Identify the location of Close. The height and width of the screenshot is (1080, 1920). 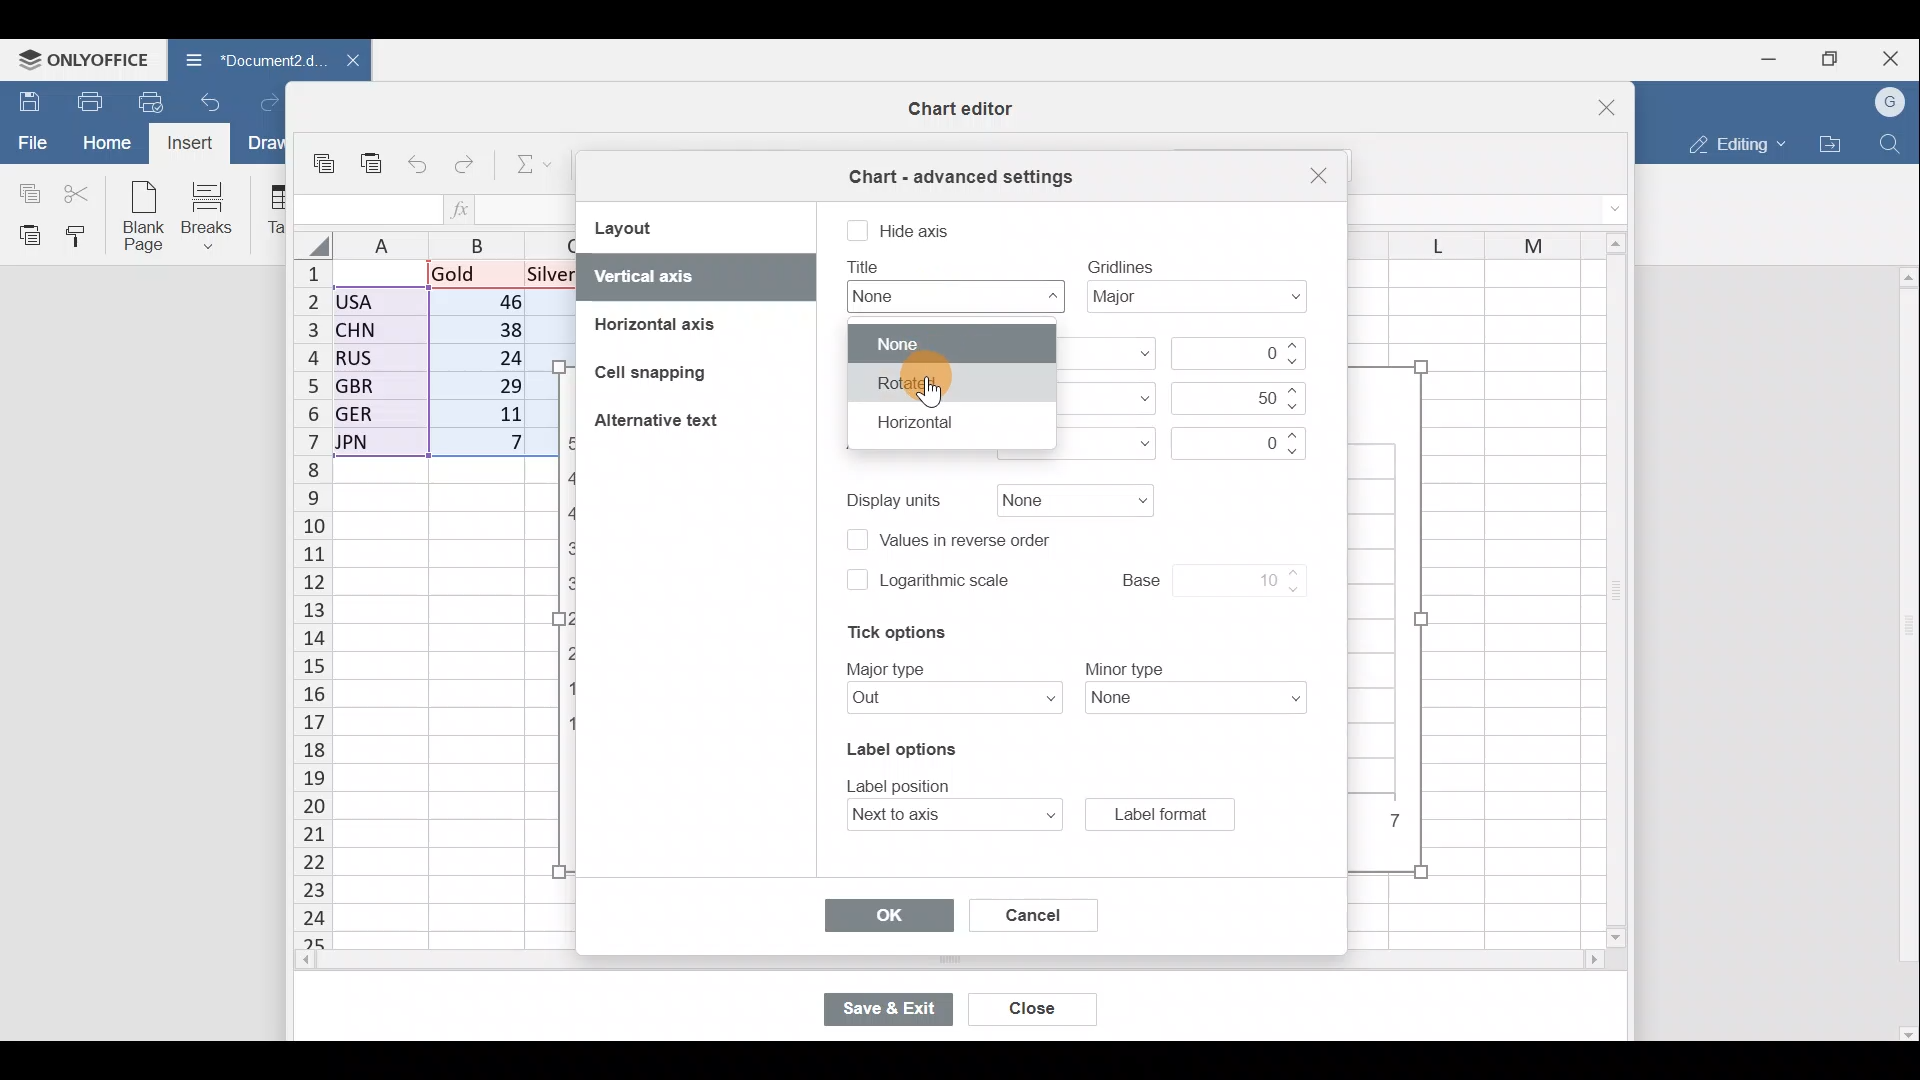
(1894, 55).